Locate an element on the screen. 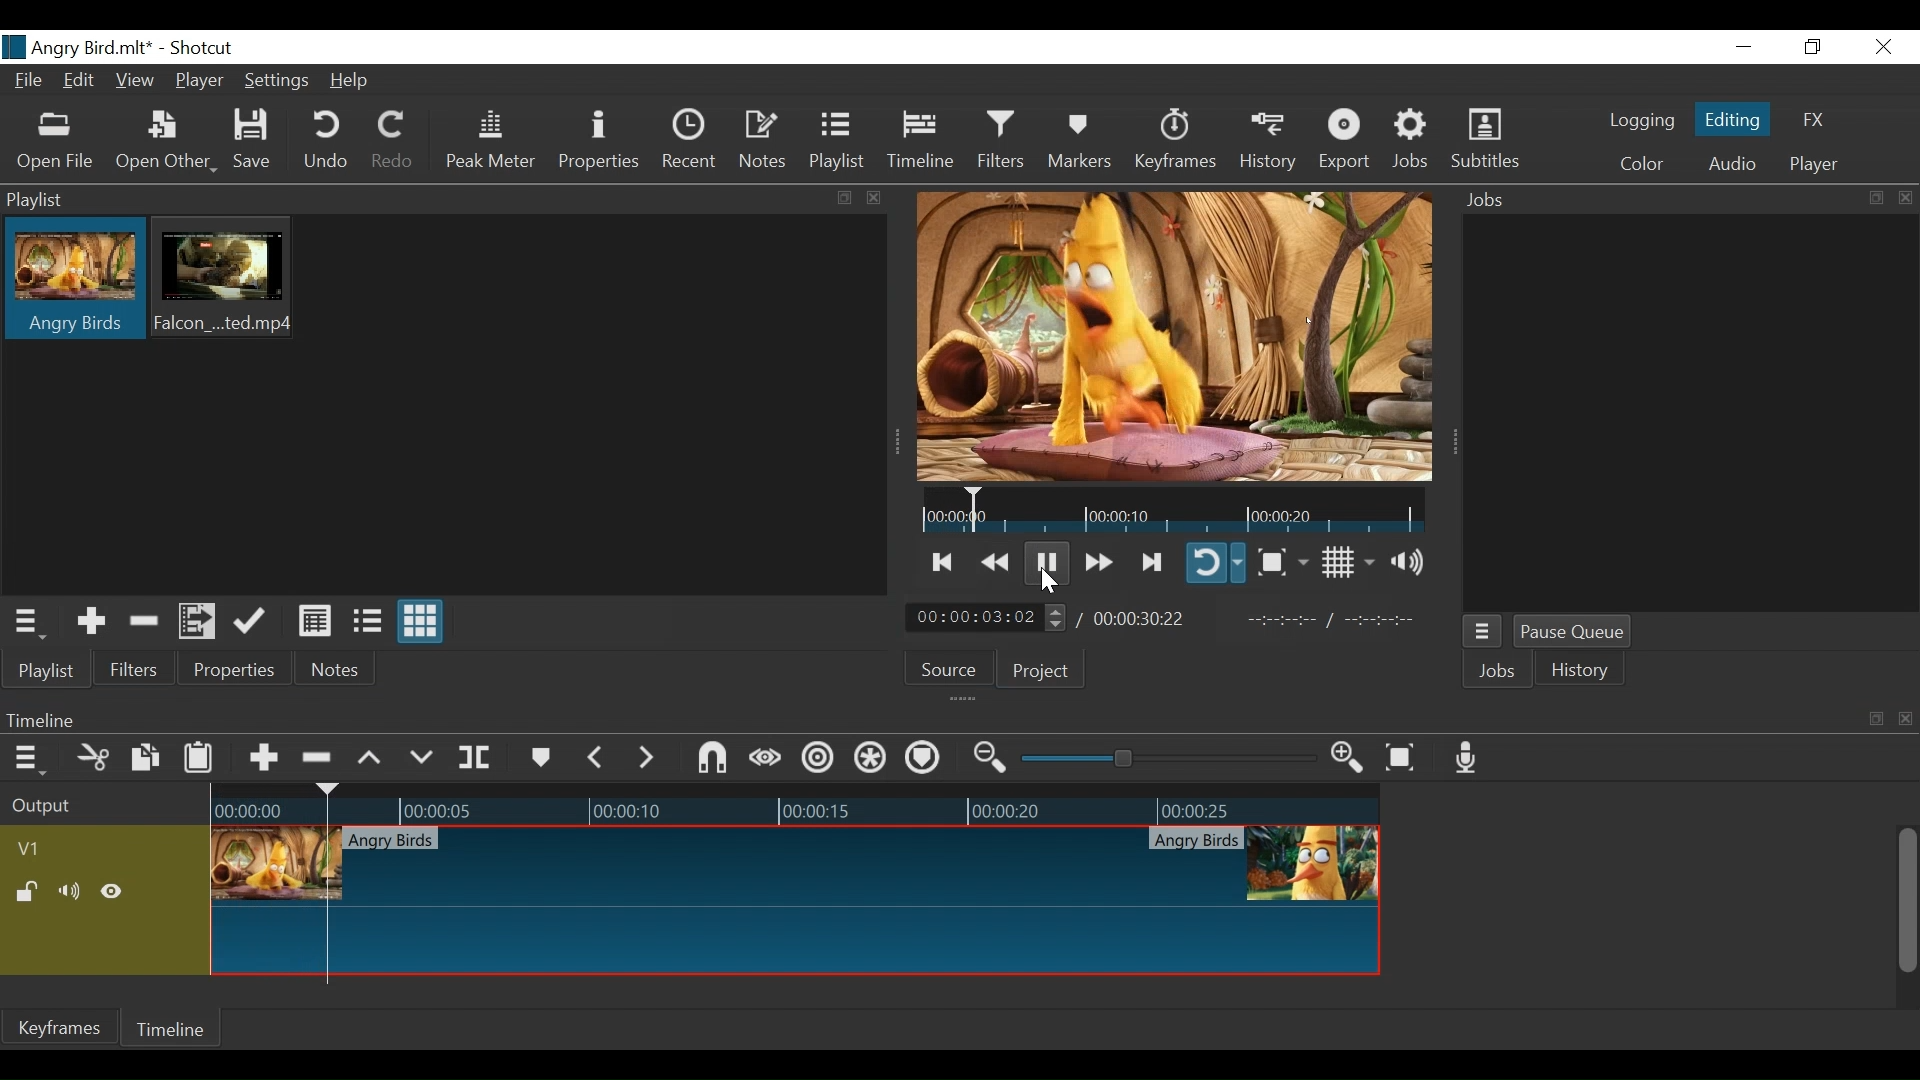 The width and height of the screenshot is (1920, 1080). Properties is located at coordinates (238, 671).